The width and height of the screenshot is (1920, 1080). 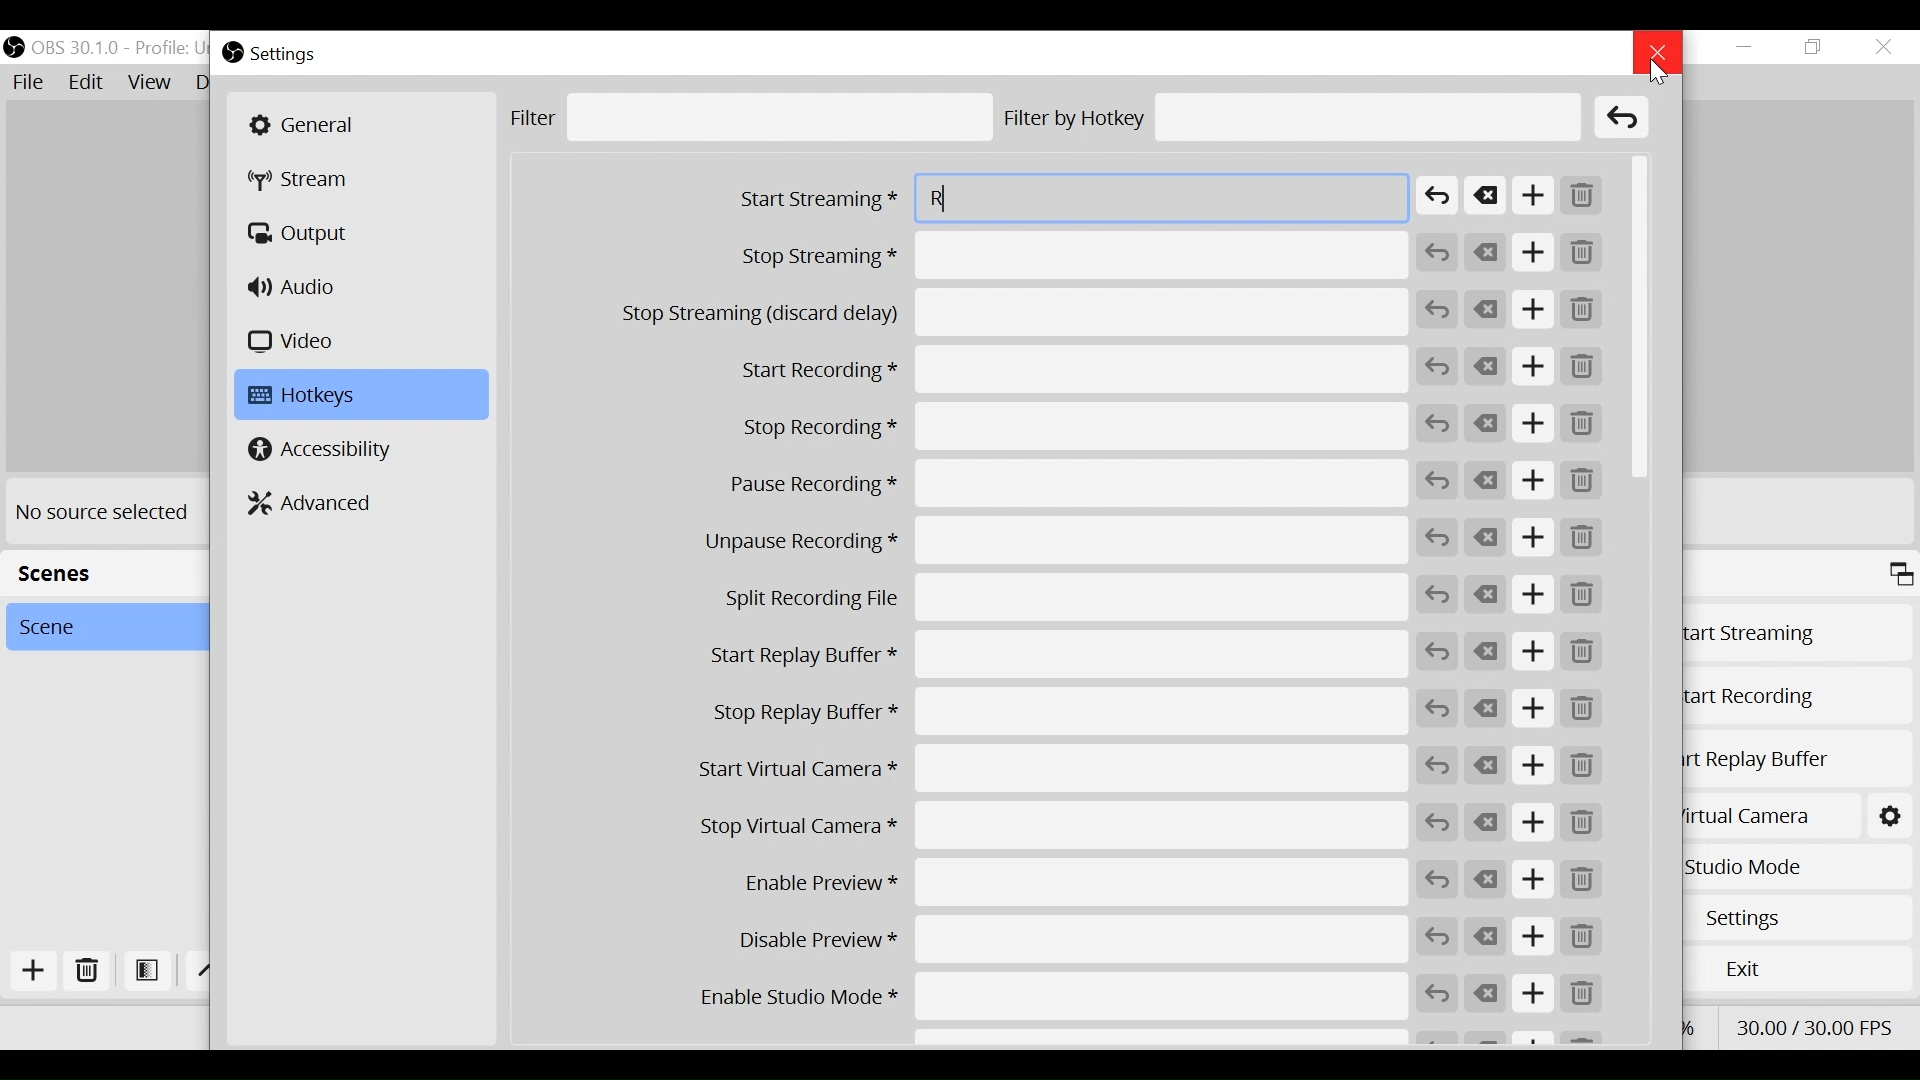 What do you see at coordinates (1486, 196) in the screenshot?
I see `Clear` at bounding box center [1486, 196].